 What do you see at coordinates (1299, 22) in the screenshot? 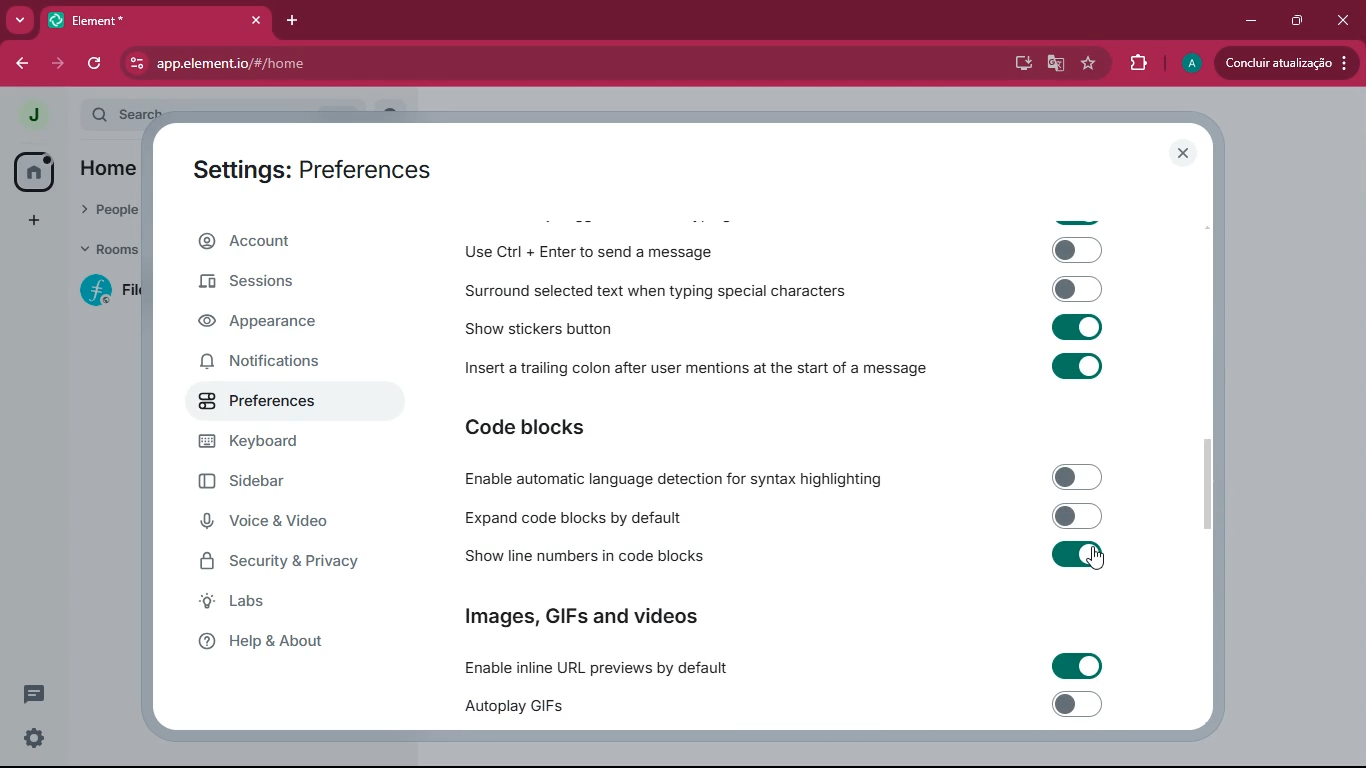
I see `maximize` at bounding box center [1299, 22].